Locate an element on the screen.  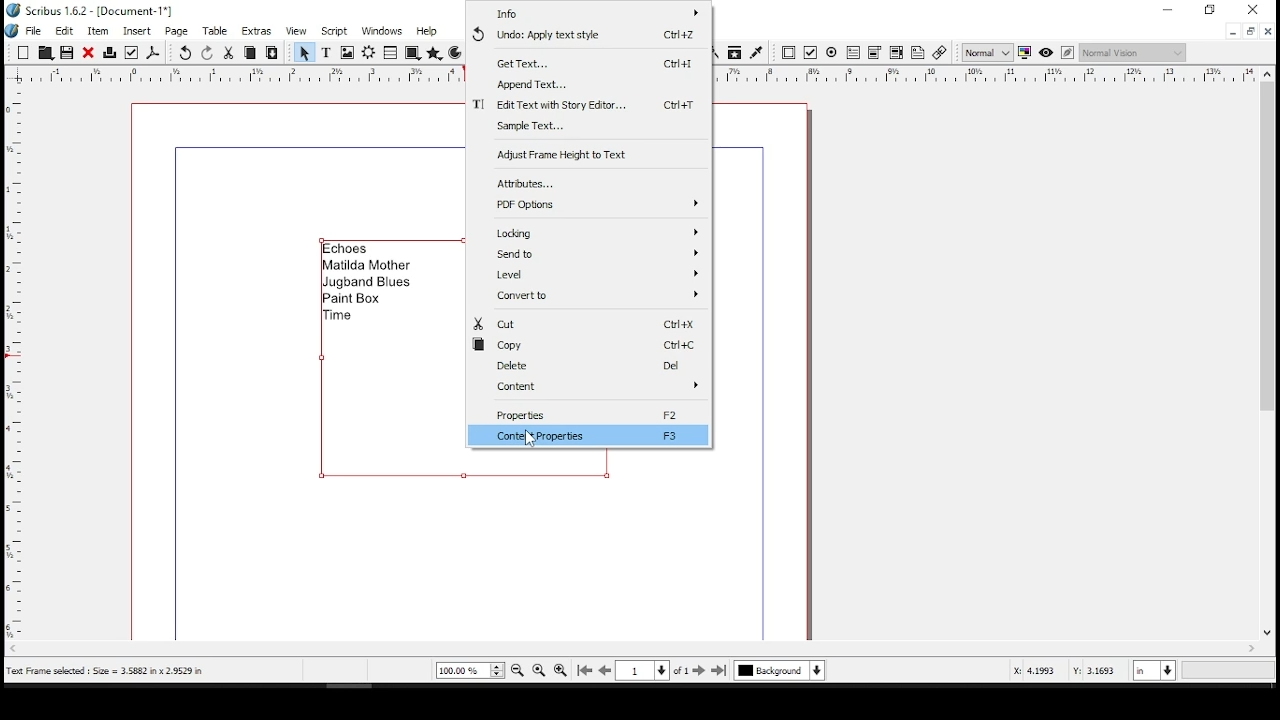
cut is located at coordinates (229, 52).